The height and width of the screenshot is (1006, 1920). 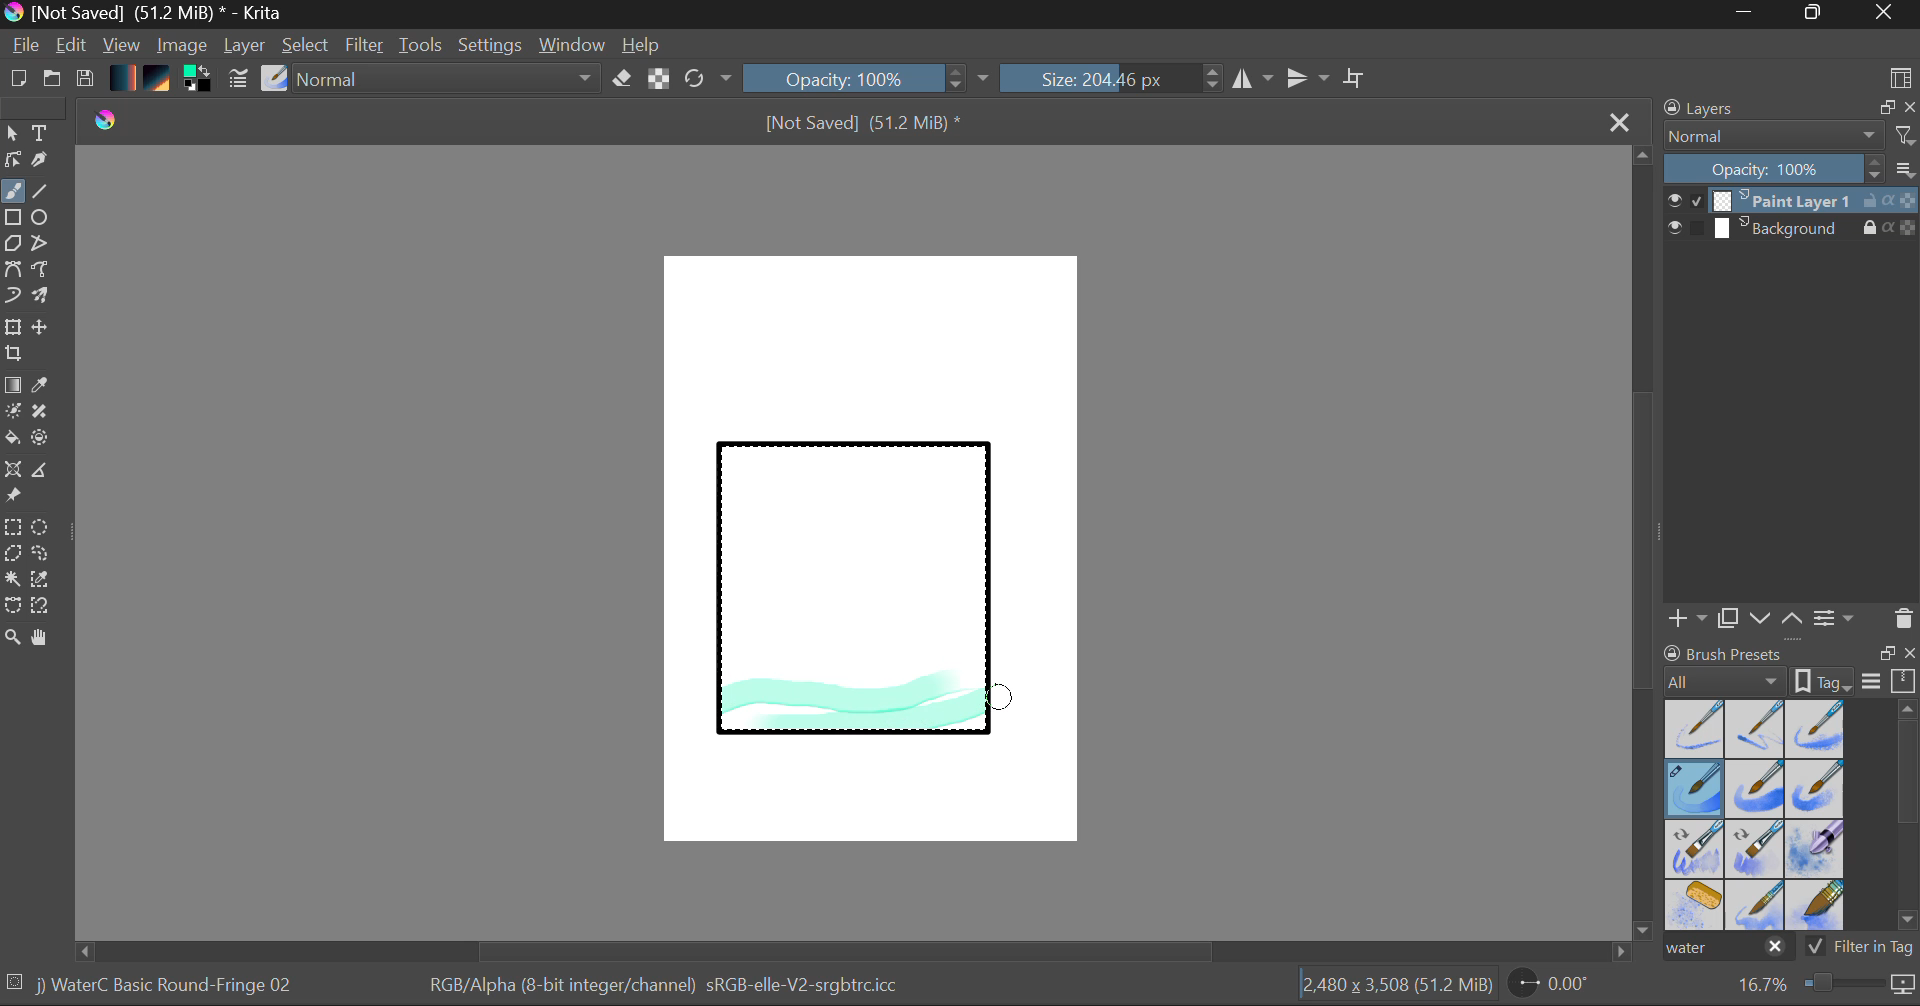 I want to click on Refresh, so click(x=708, y=78).